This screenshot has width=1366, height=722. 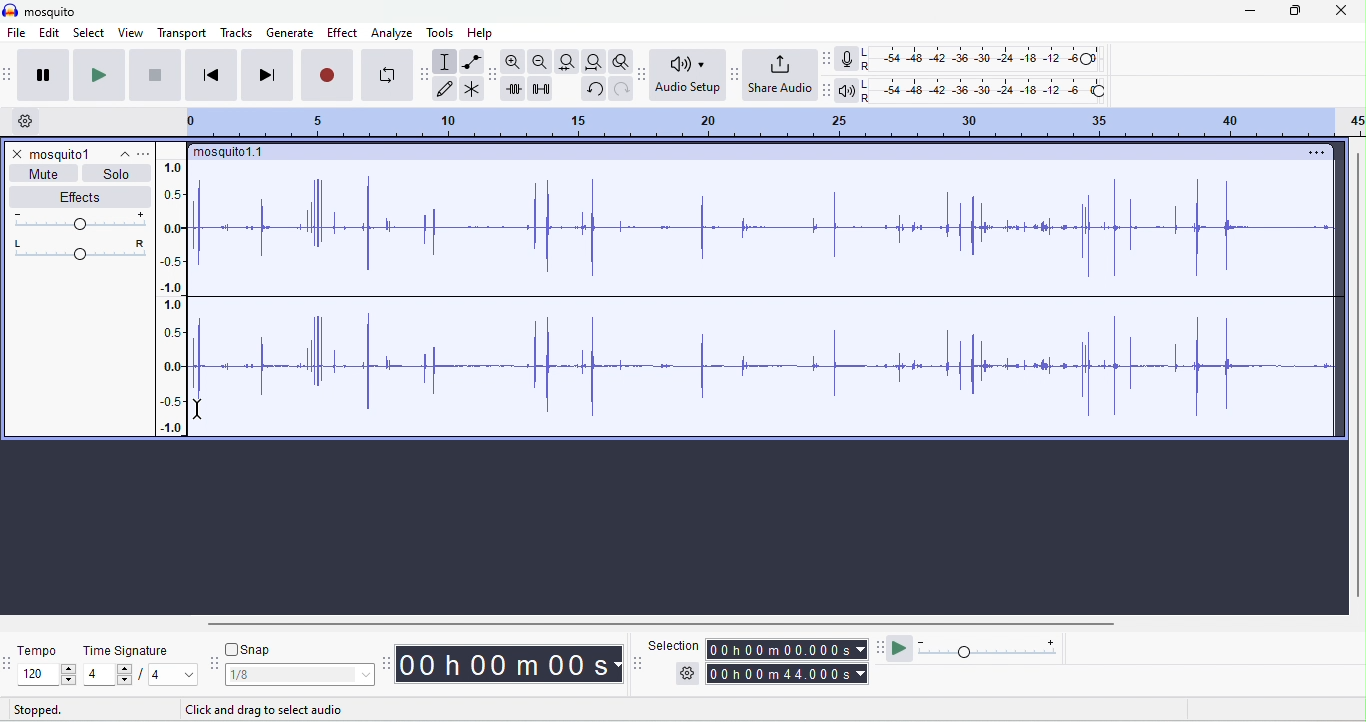 What do you see at coordinates (259, 648) in the screenshot?
I see `snap` at bounding box center [259, 648].